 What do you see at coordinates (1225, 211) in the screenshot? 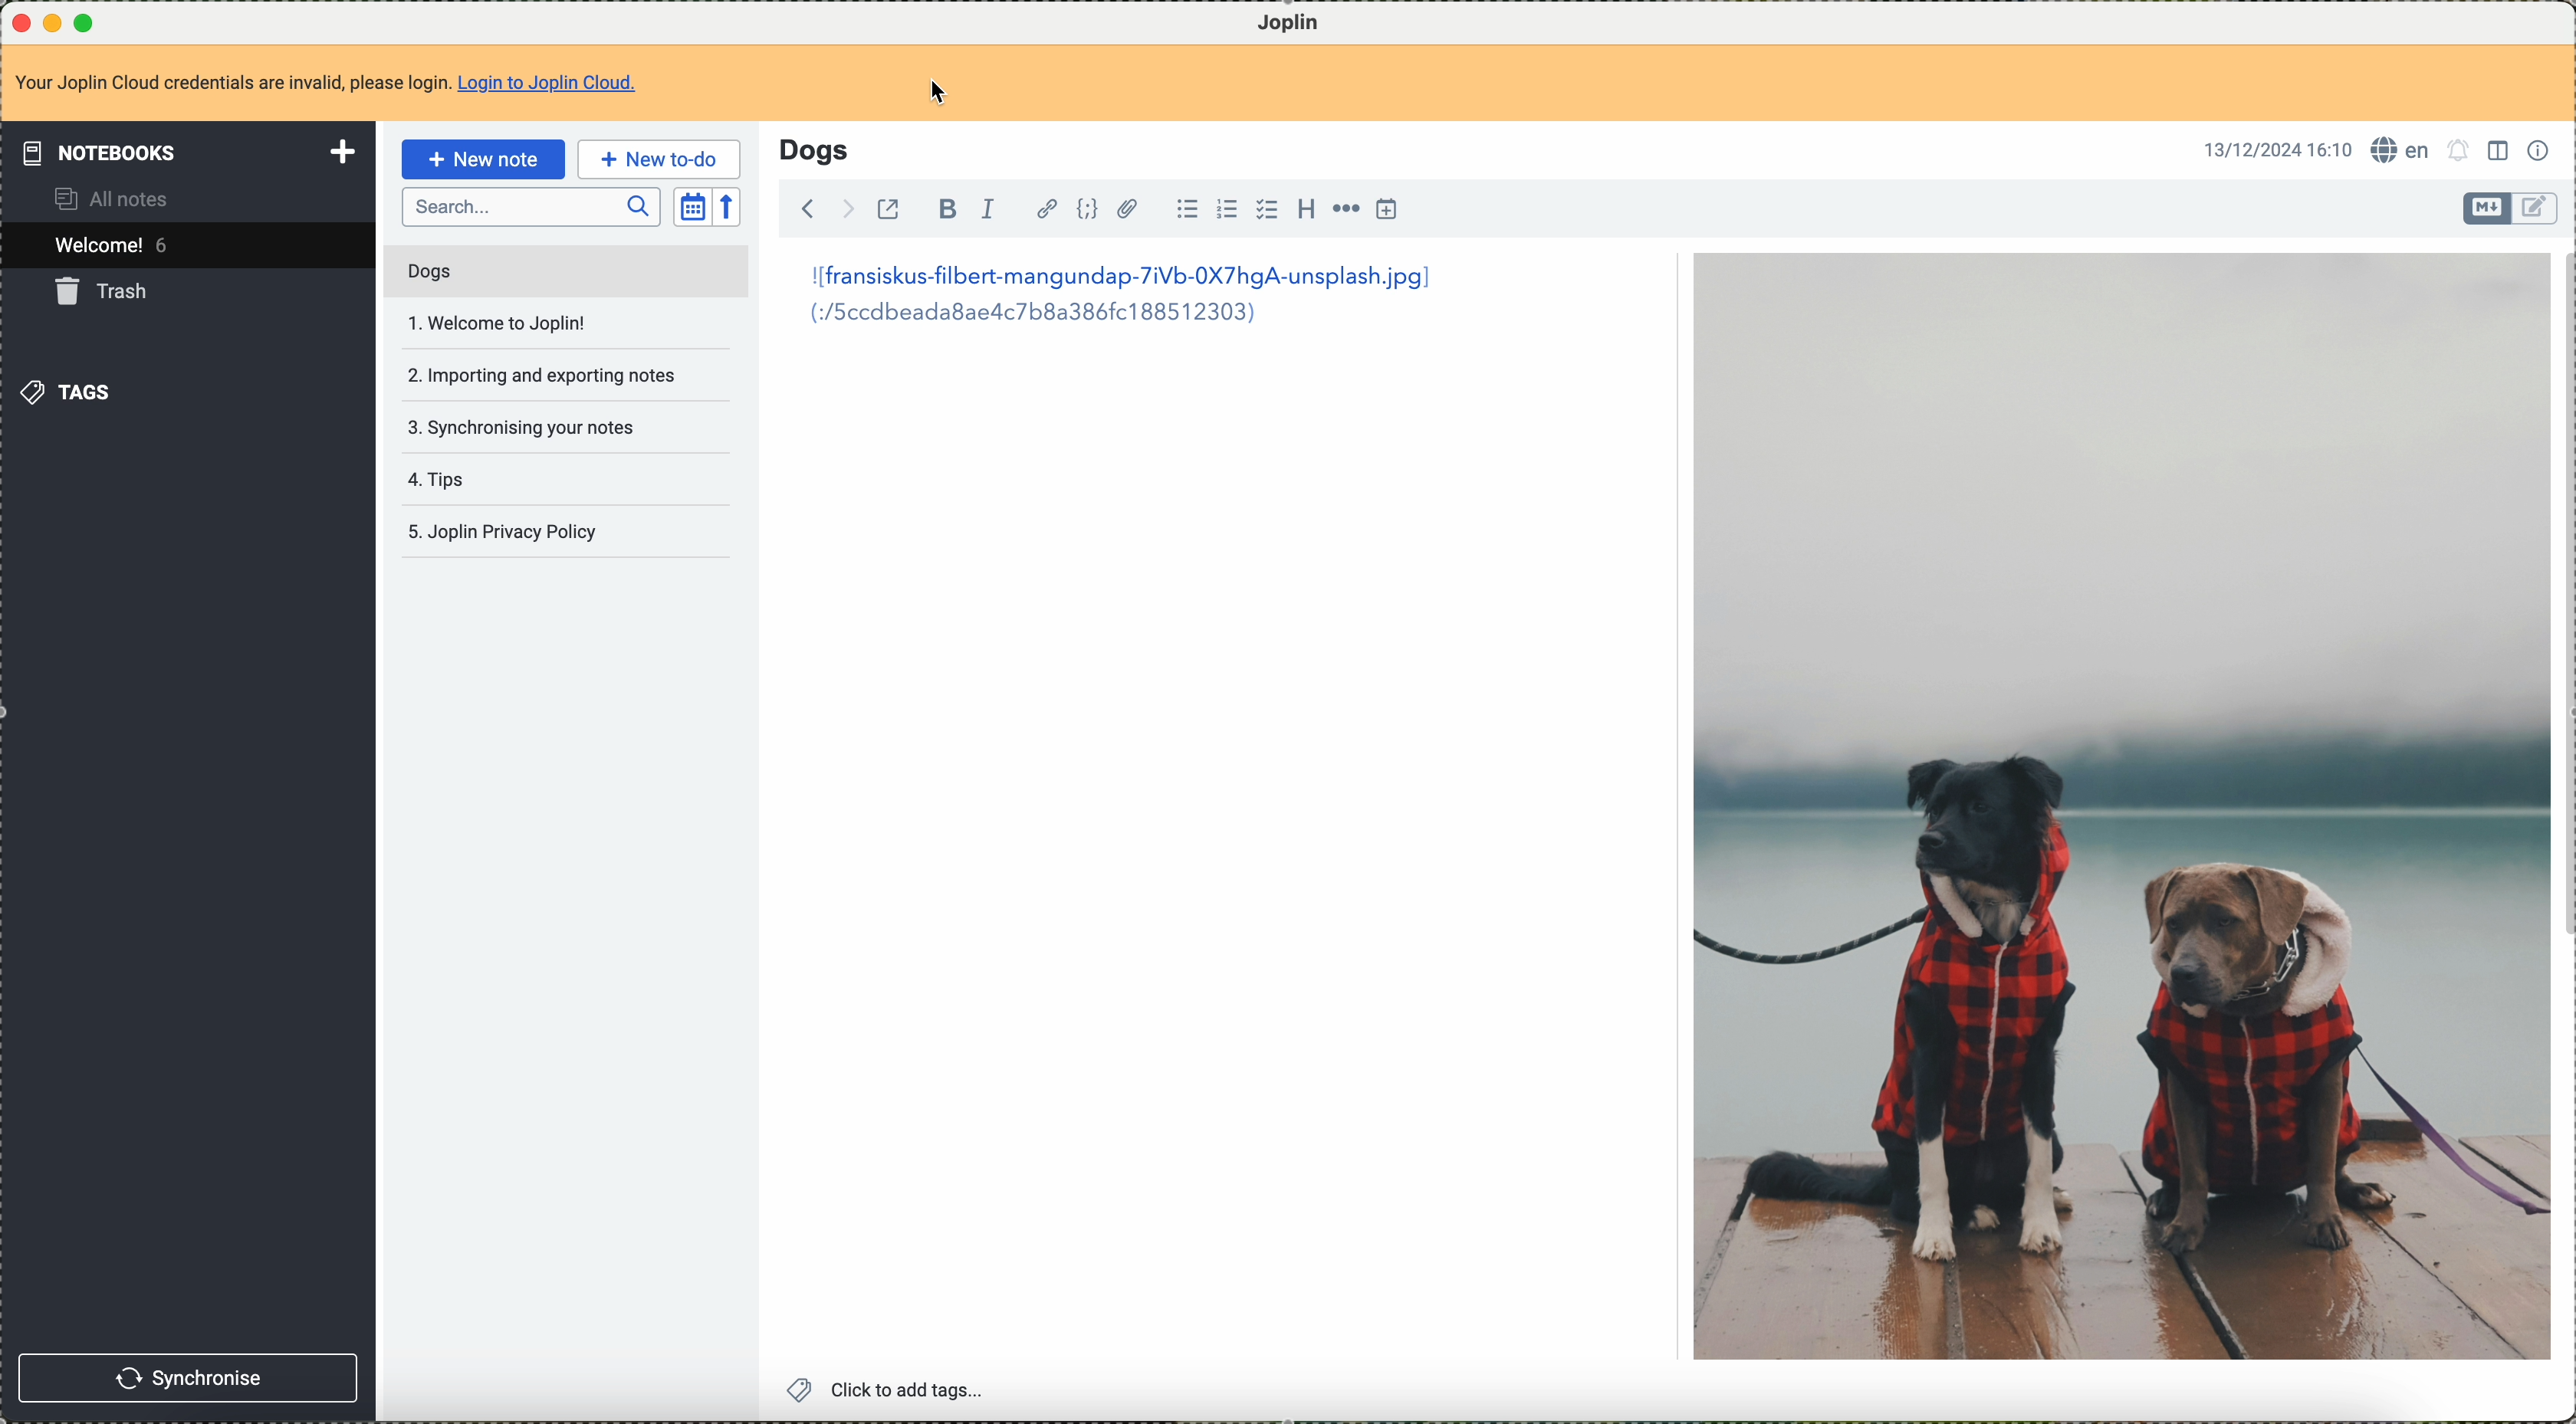
I see `numbered list` at bounding box center [1225, 211].